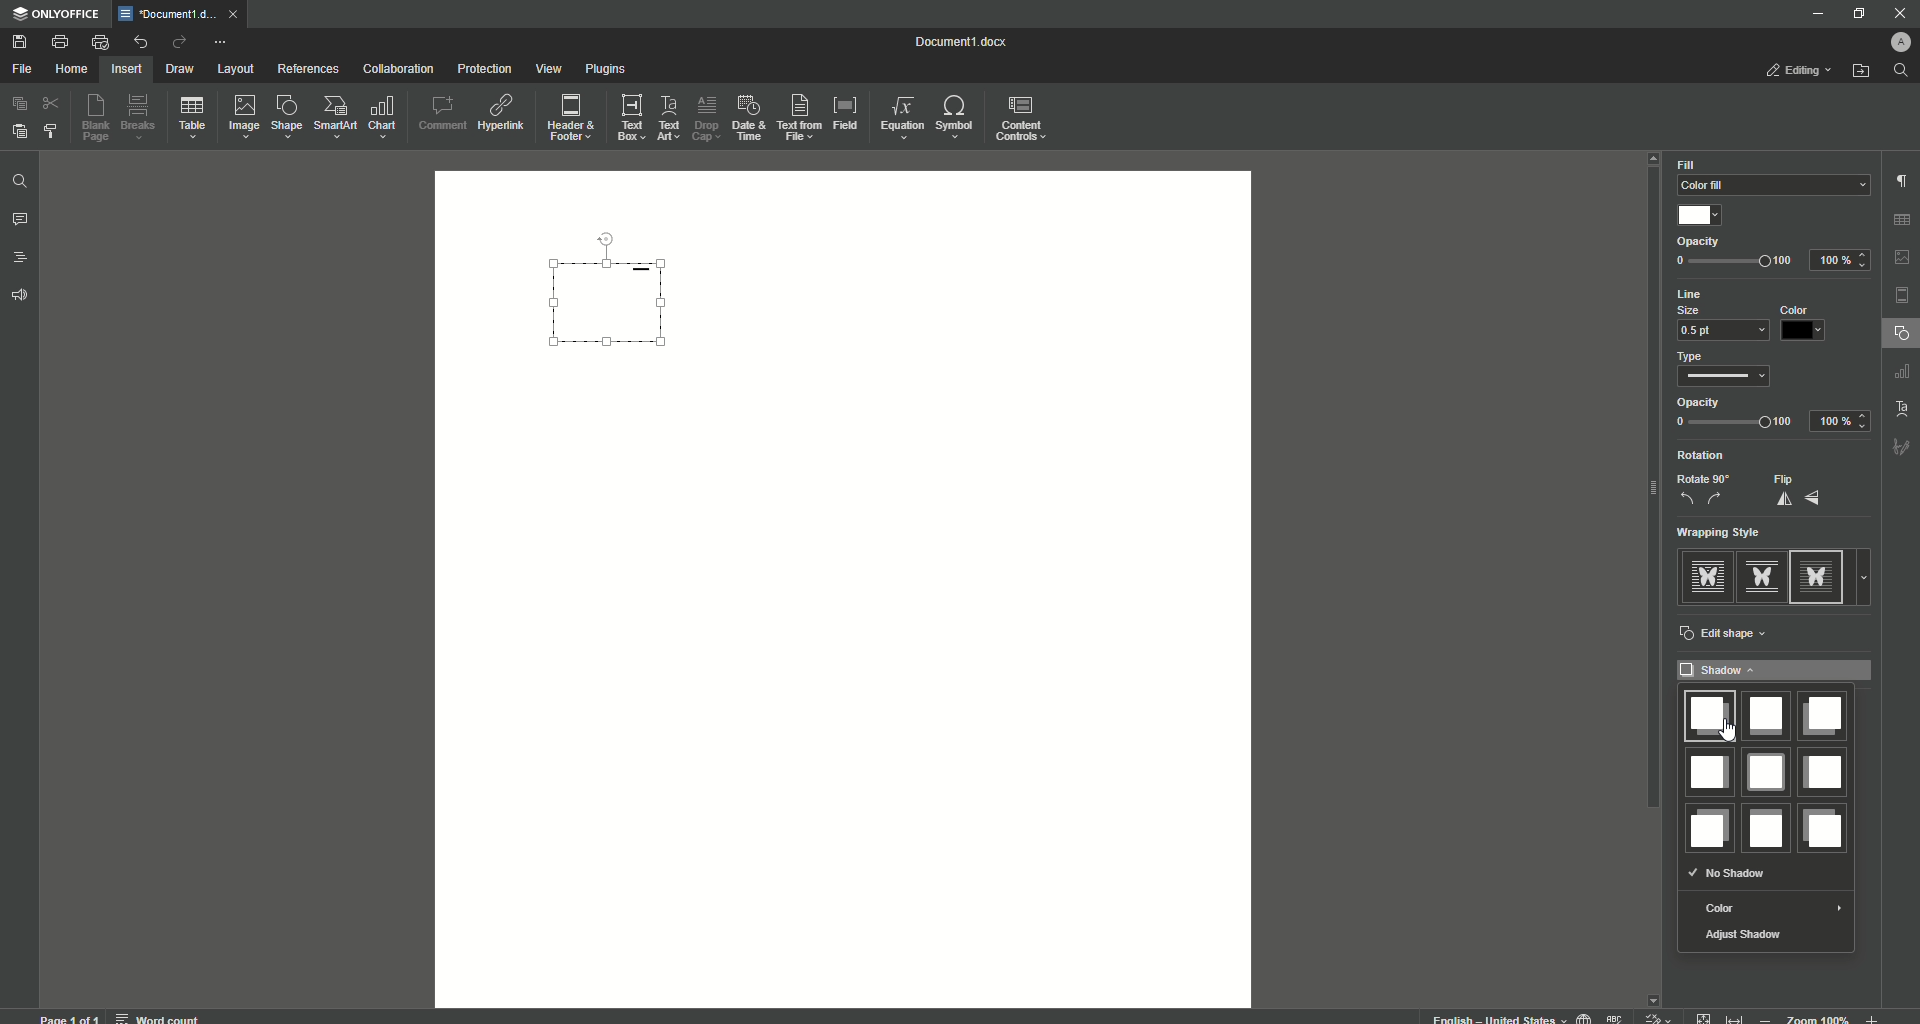 Image resolution: width=1920 pixels, height=1024 pixels. I want to click on Black  Color, so click(1804, 324).